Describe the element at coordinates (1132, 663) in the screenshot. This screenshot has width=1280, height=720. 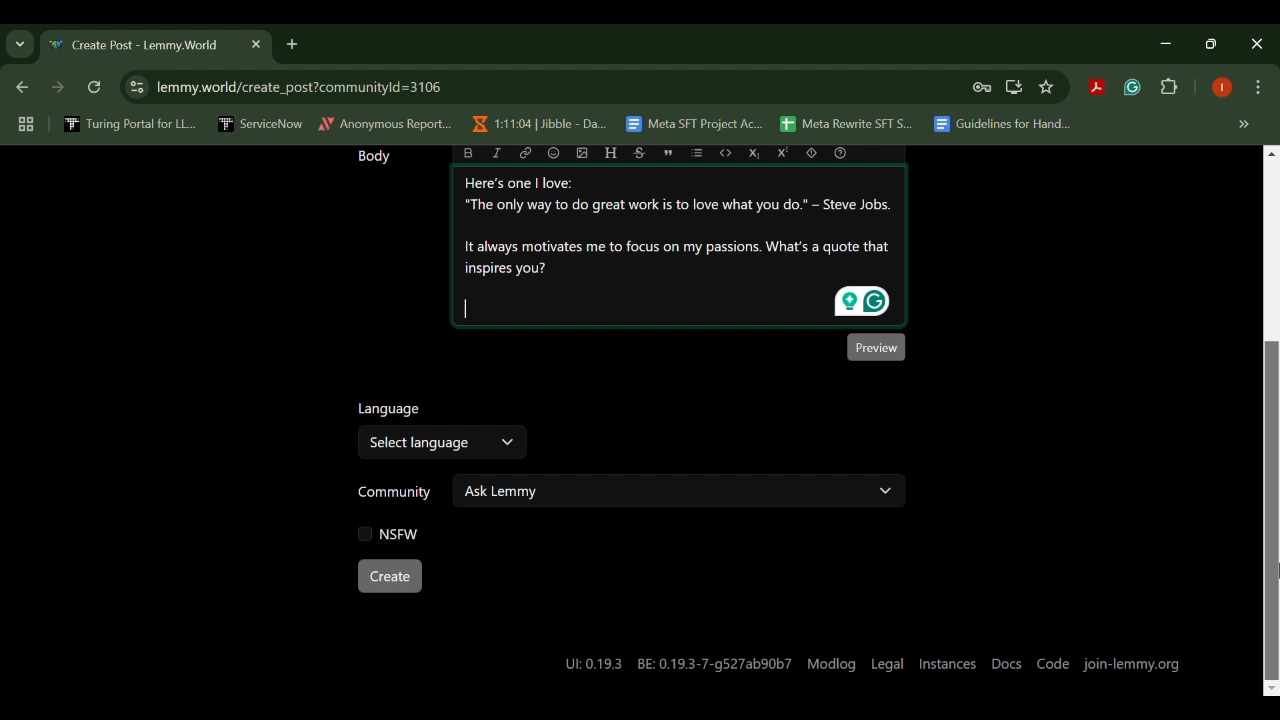
I see `join-lemmy.org` at that location.